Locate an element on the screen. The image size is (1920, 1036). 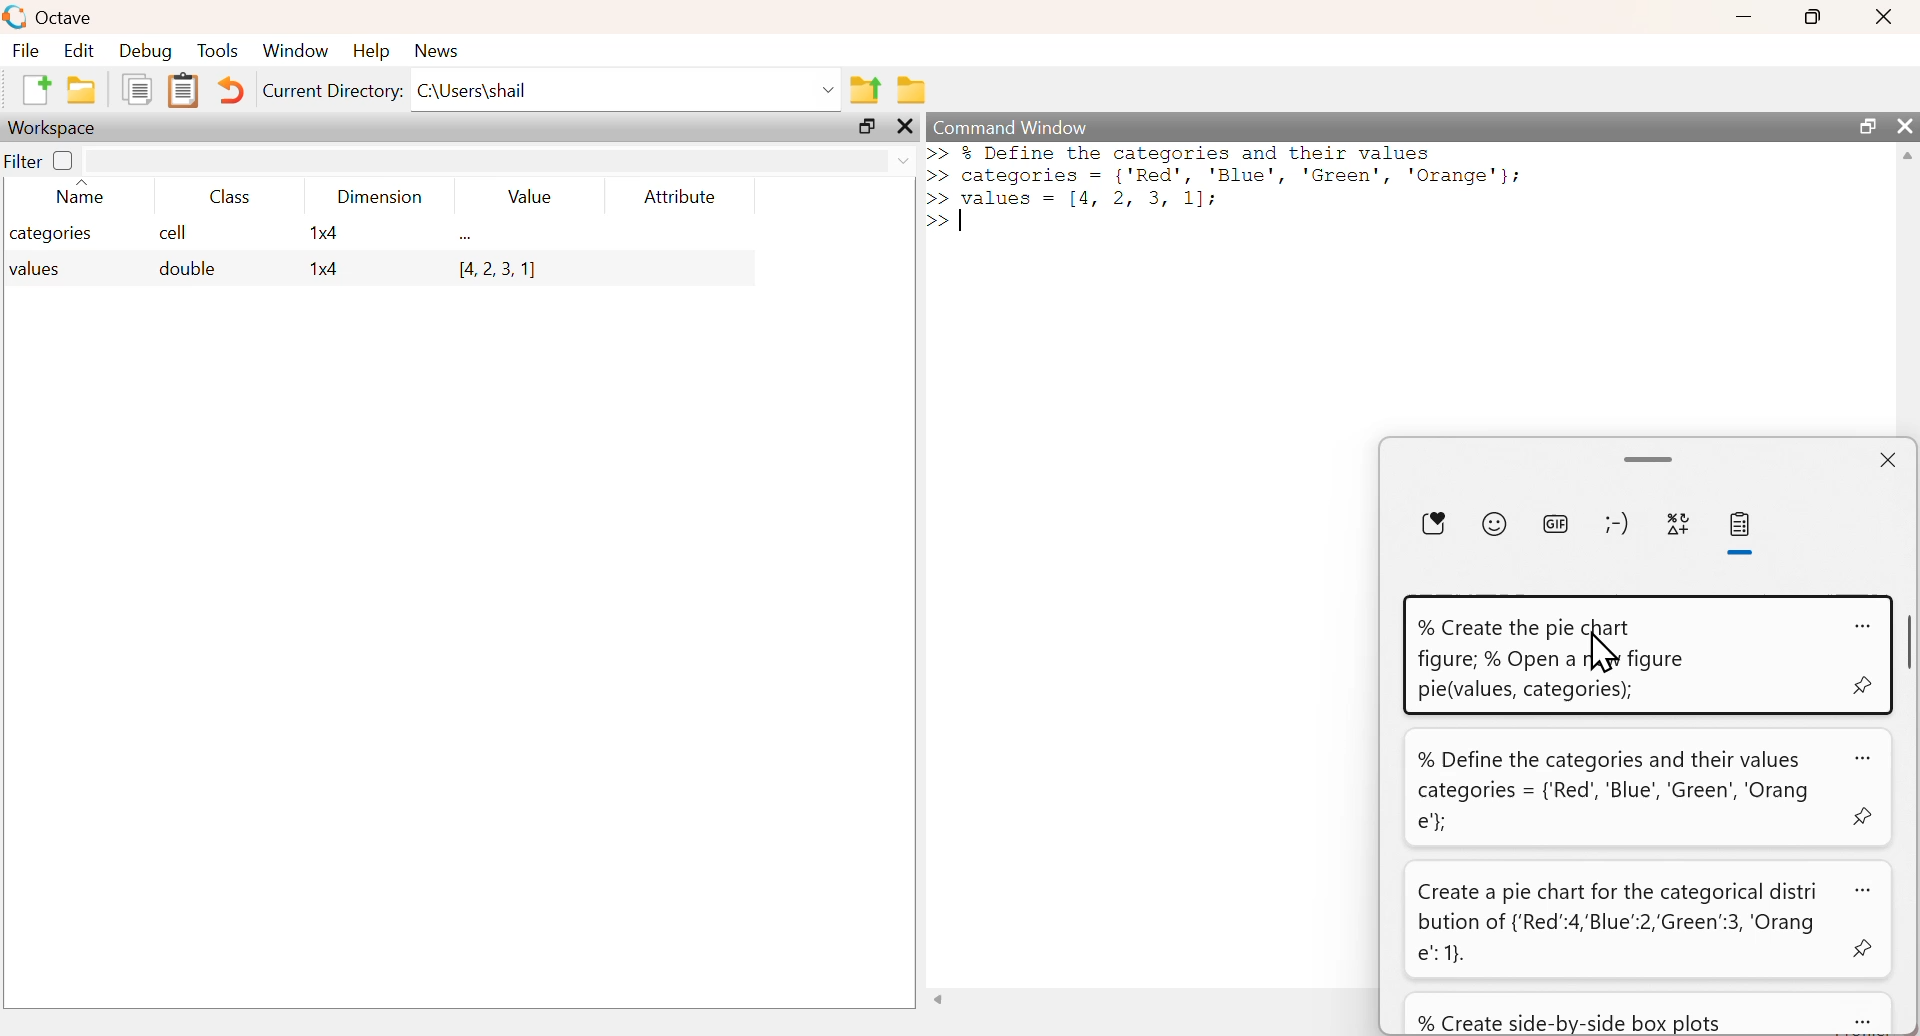
Create a pie chart for the categorical distri
bution of {'Red":4,'Blue":2,'Green":3, Png
e" 1}. is located at coordinates (1620, 925).